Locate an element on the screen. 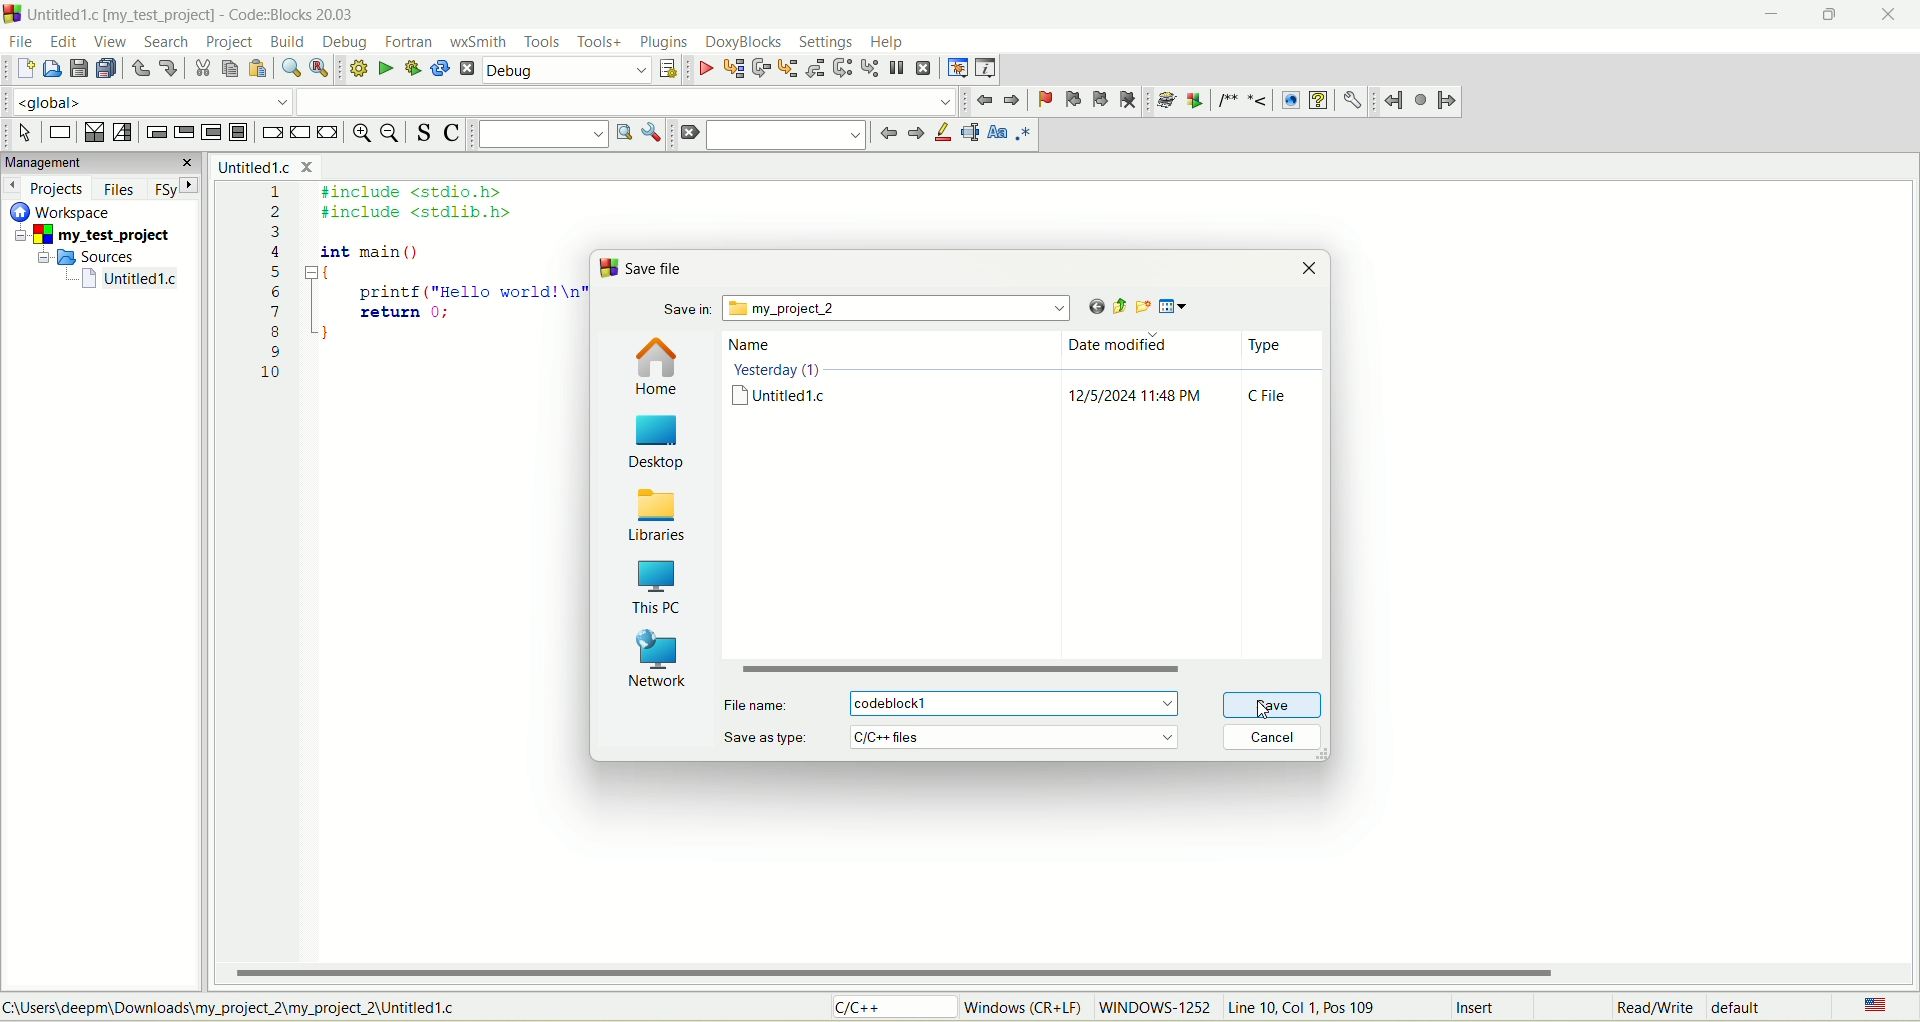 Image resolution: width=1920 pixels, height=1022 pixels. view is located at coordinates (112, 42).